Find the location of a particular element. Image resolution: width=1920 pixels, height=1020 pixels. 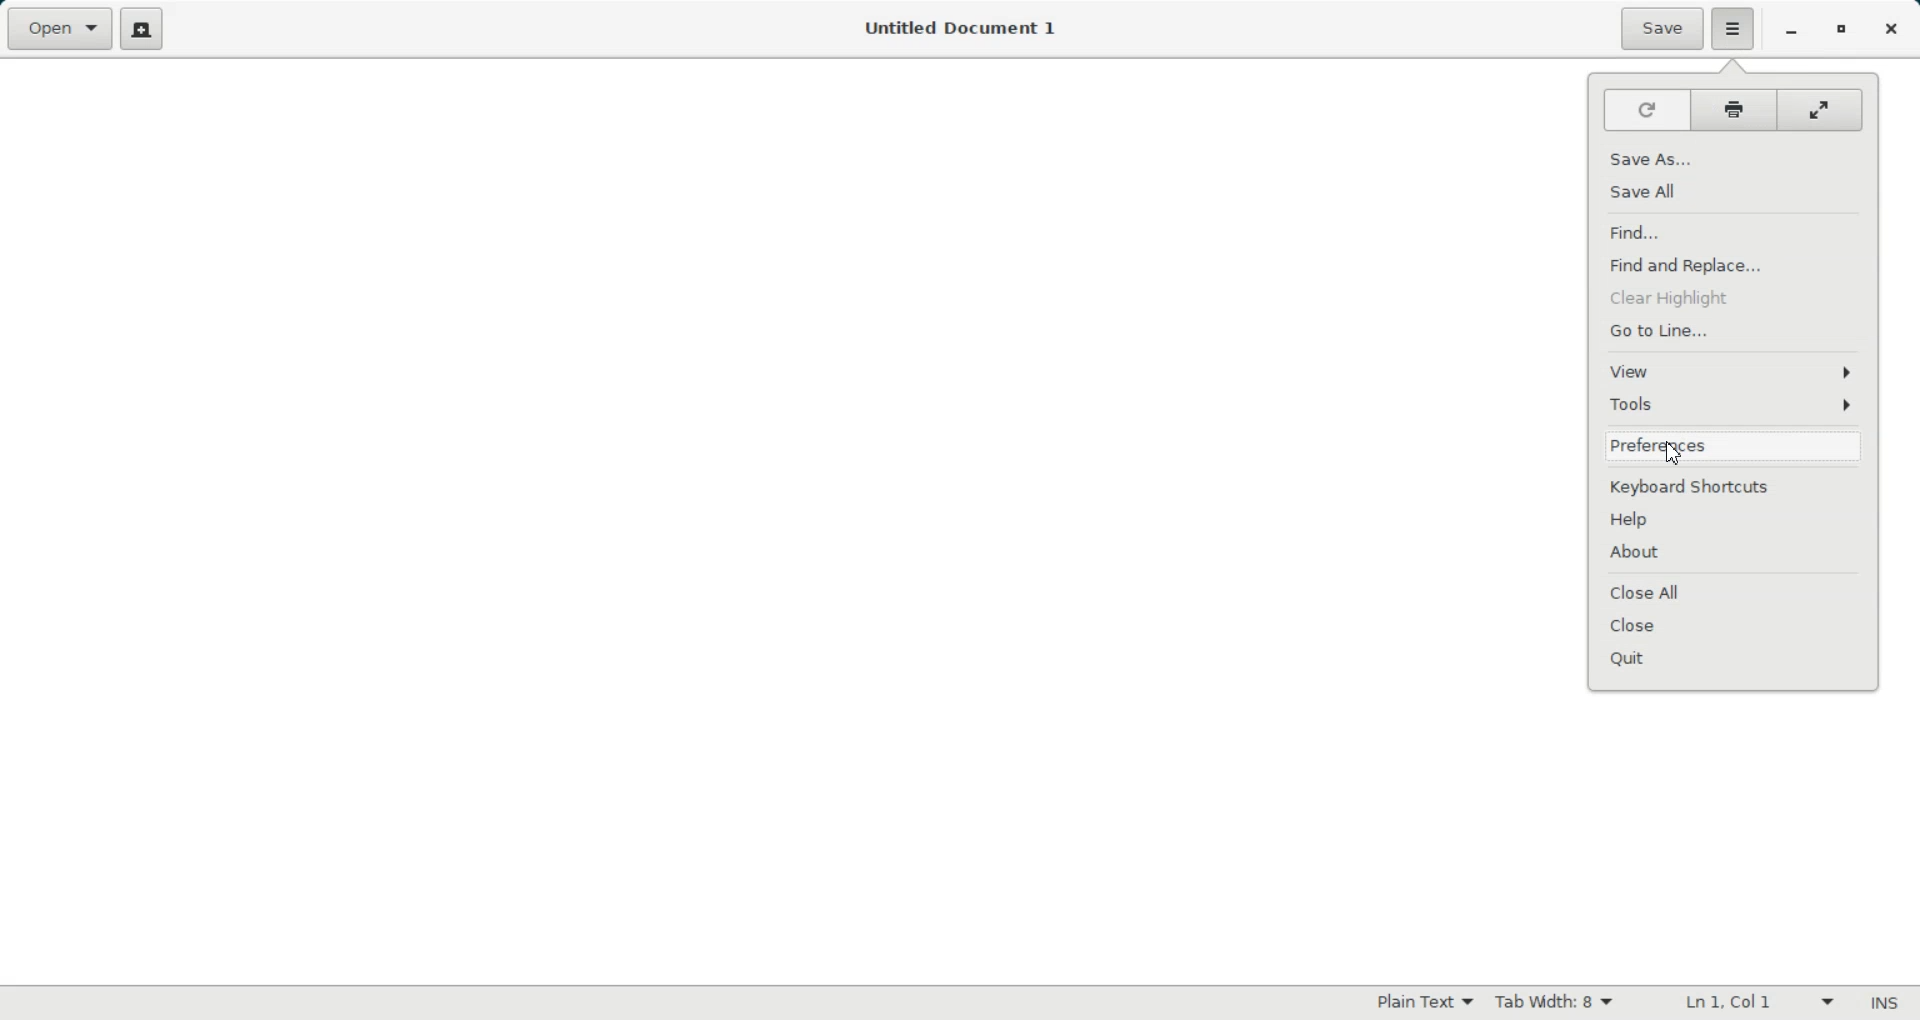

Find is located at coordinates (1733, 230).